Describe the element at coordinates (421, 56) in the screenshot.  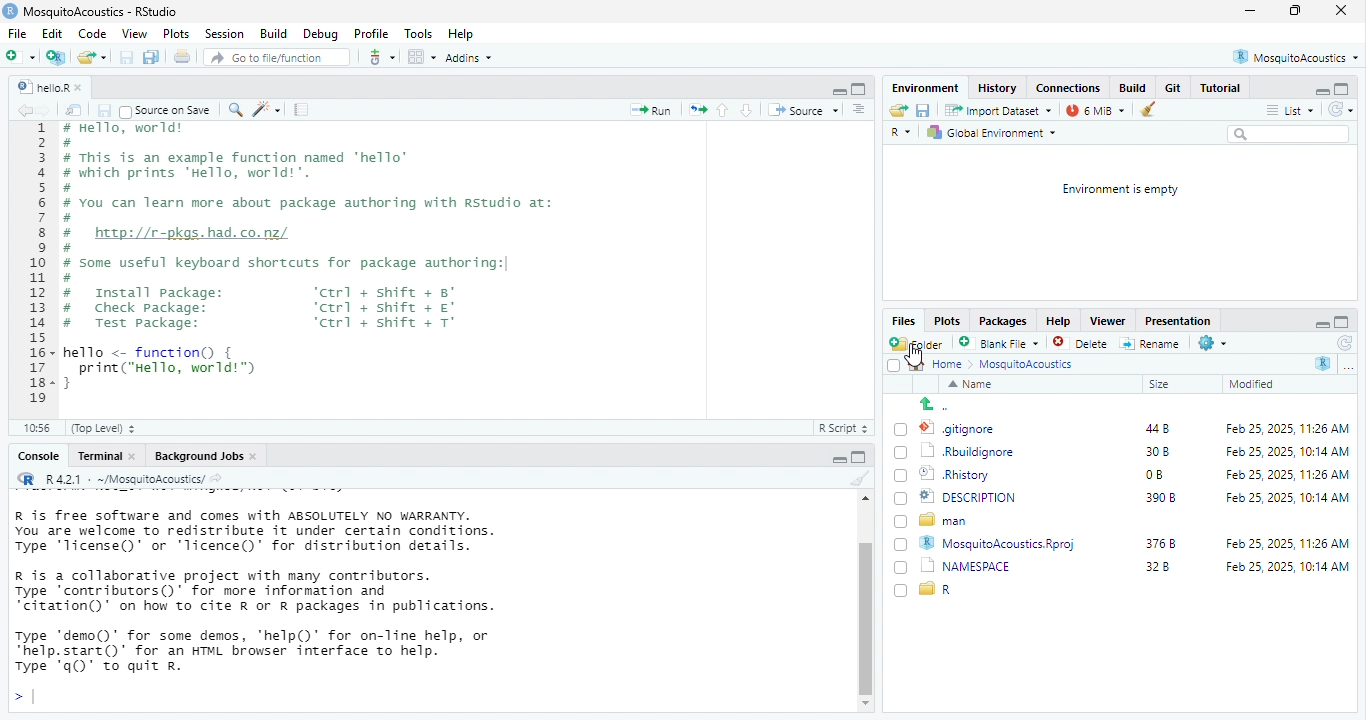
I see `option` at that location.